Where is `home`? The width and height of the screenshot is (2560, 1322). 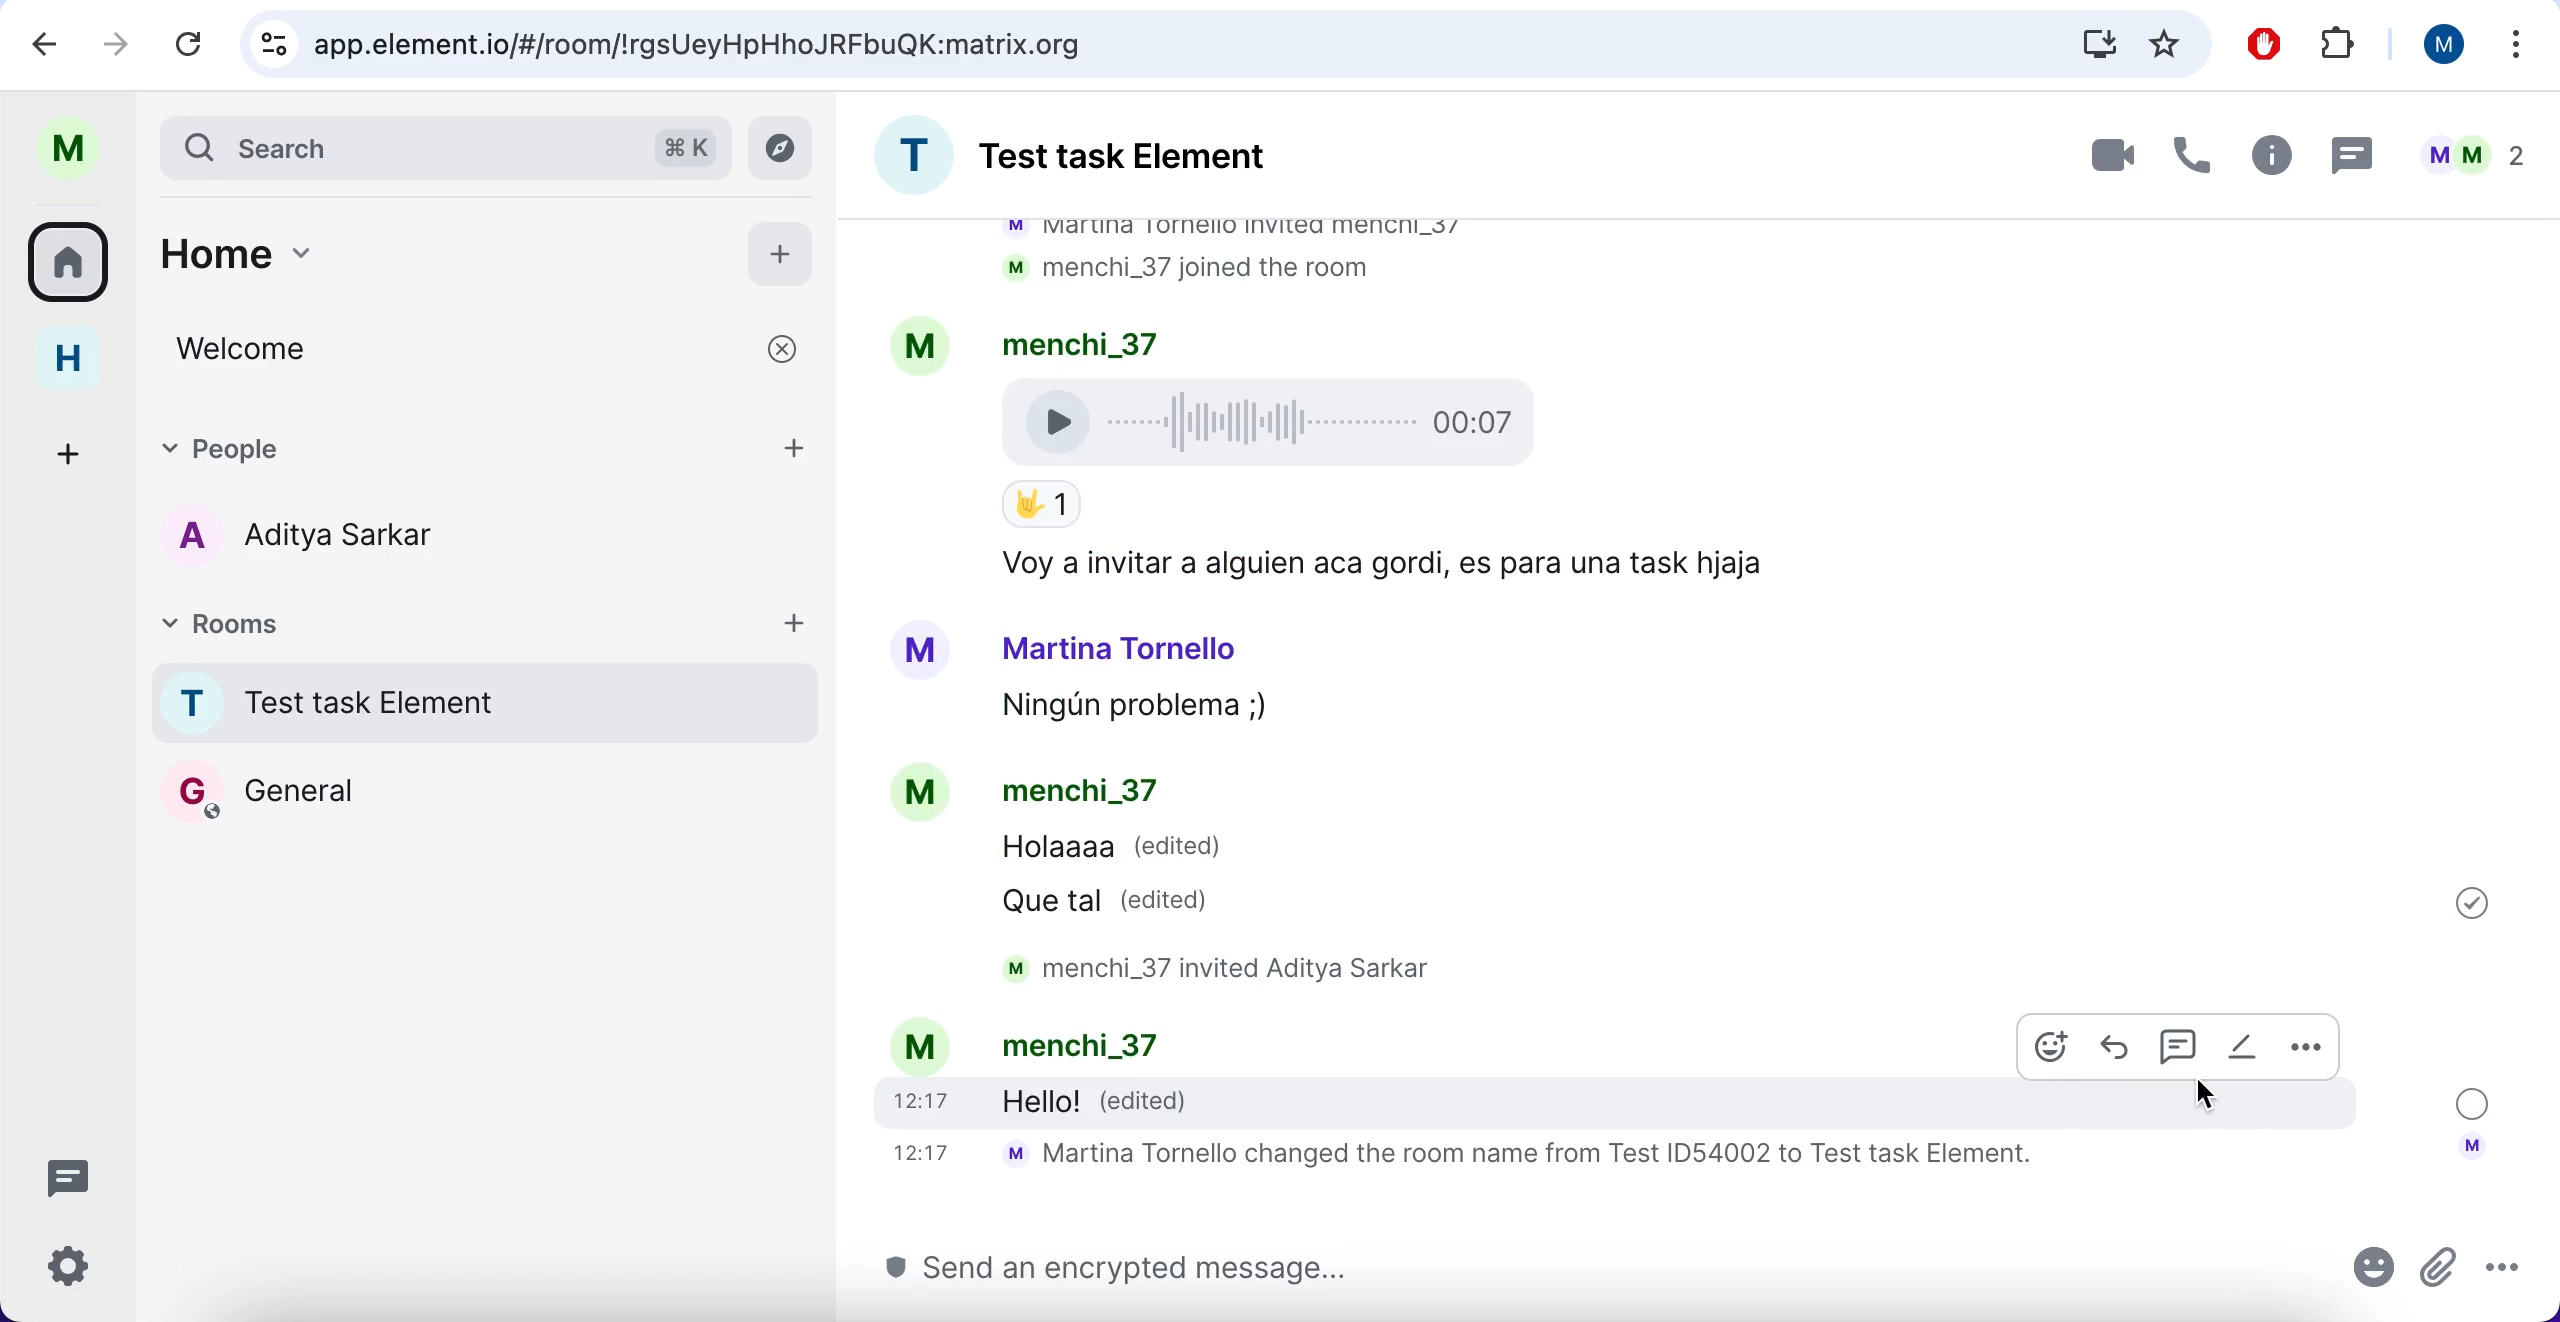
home is located at coordinates (427, 247).